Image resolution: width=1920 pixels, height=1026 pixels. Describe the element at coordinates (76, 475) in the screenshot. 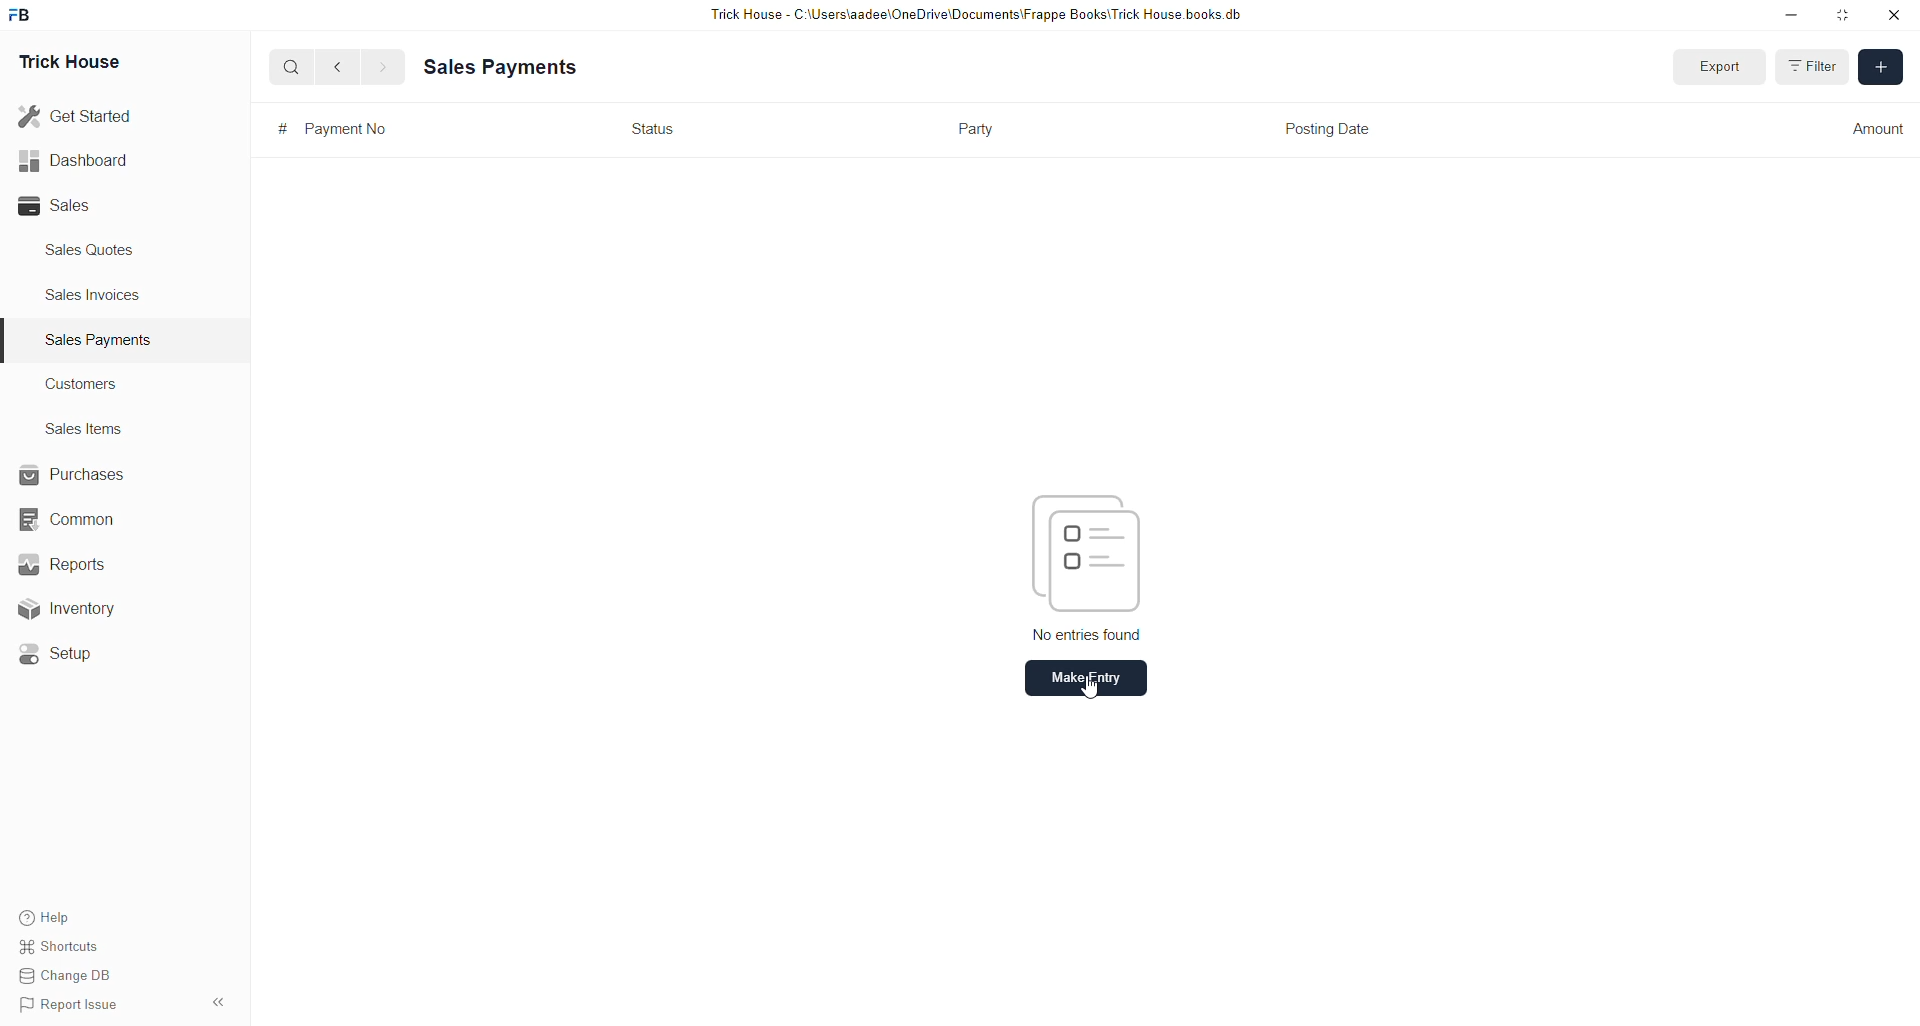

I see `Purchases` at that location.